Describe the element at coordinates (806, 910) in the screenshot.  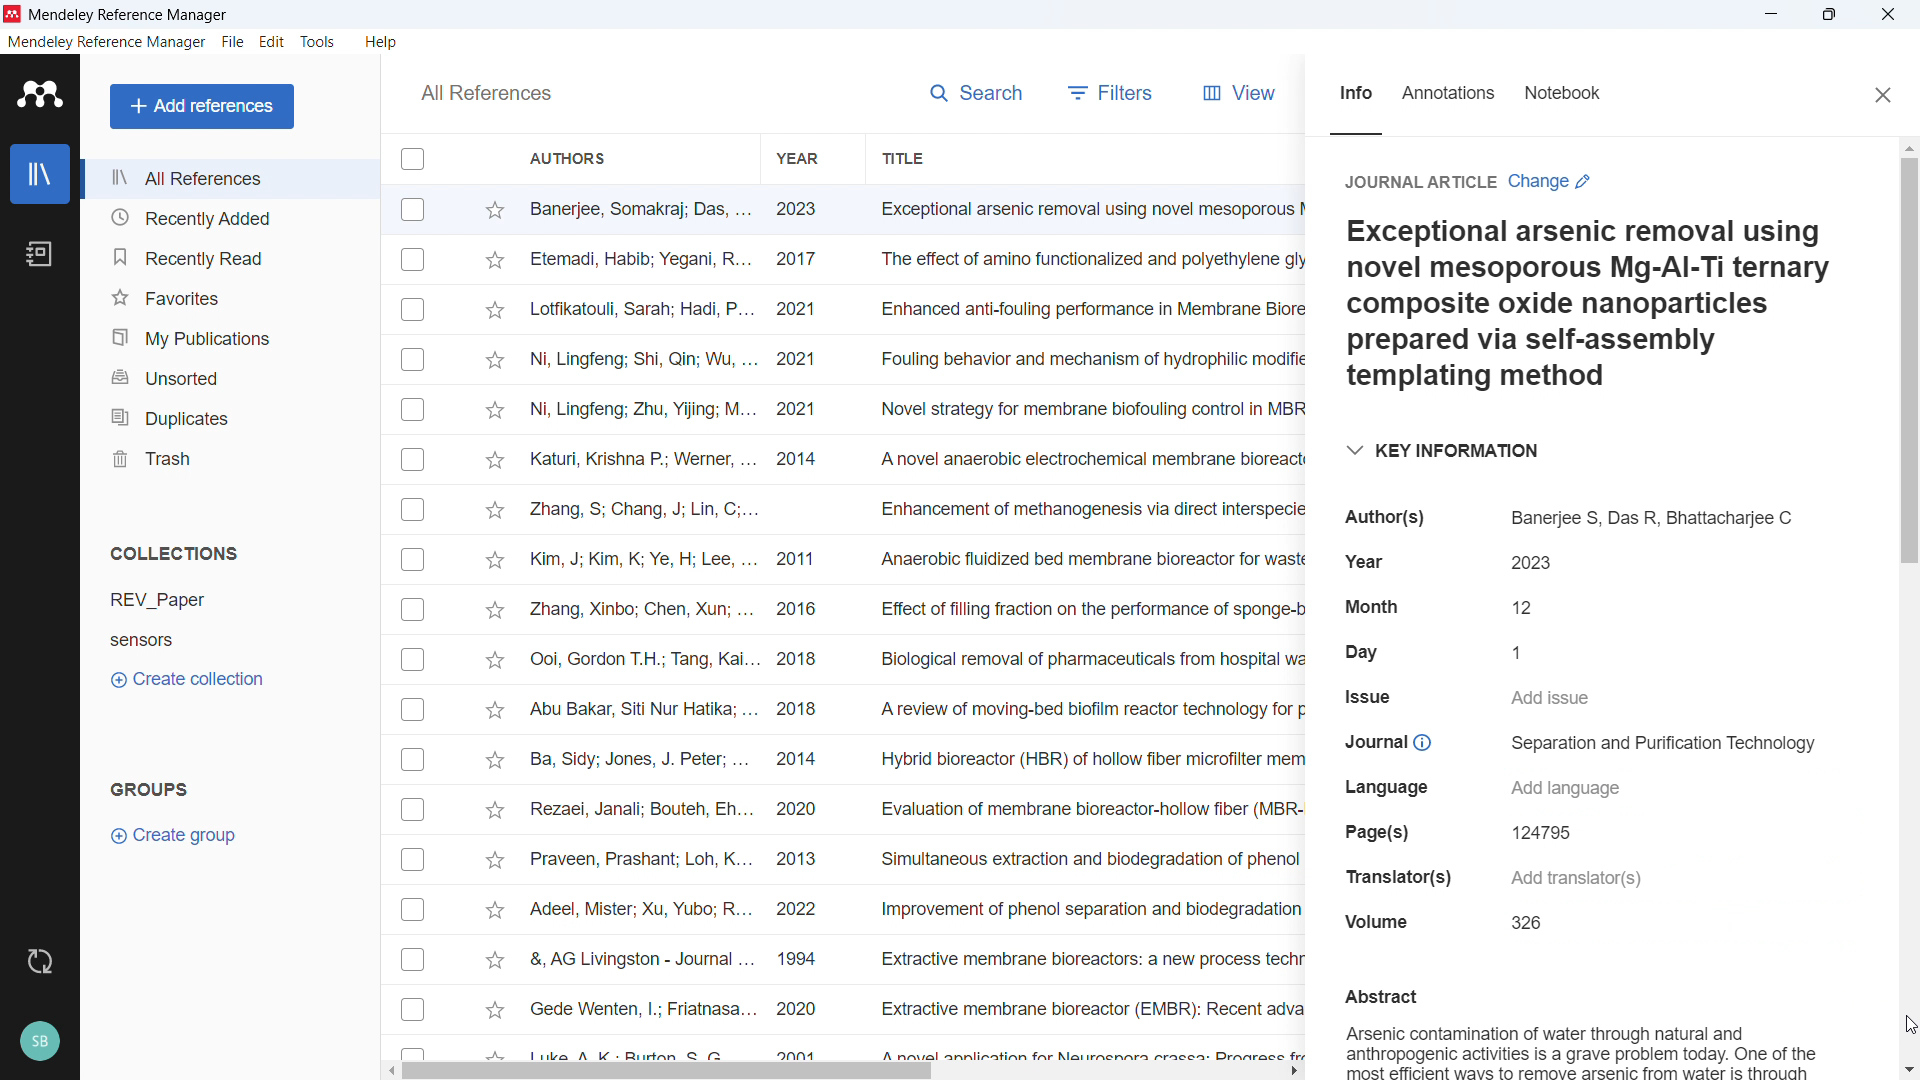
I see `2022` at that location.